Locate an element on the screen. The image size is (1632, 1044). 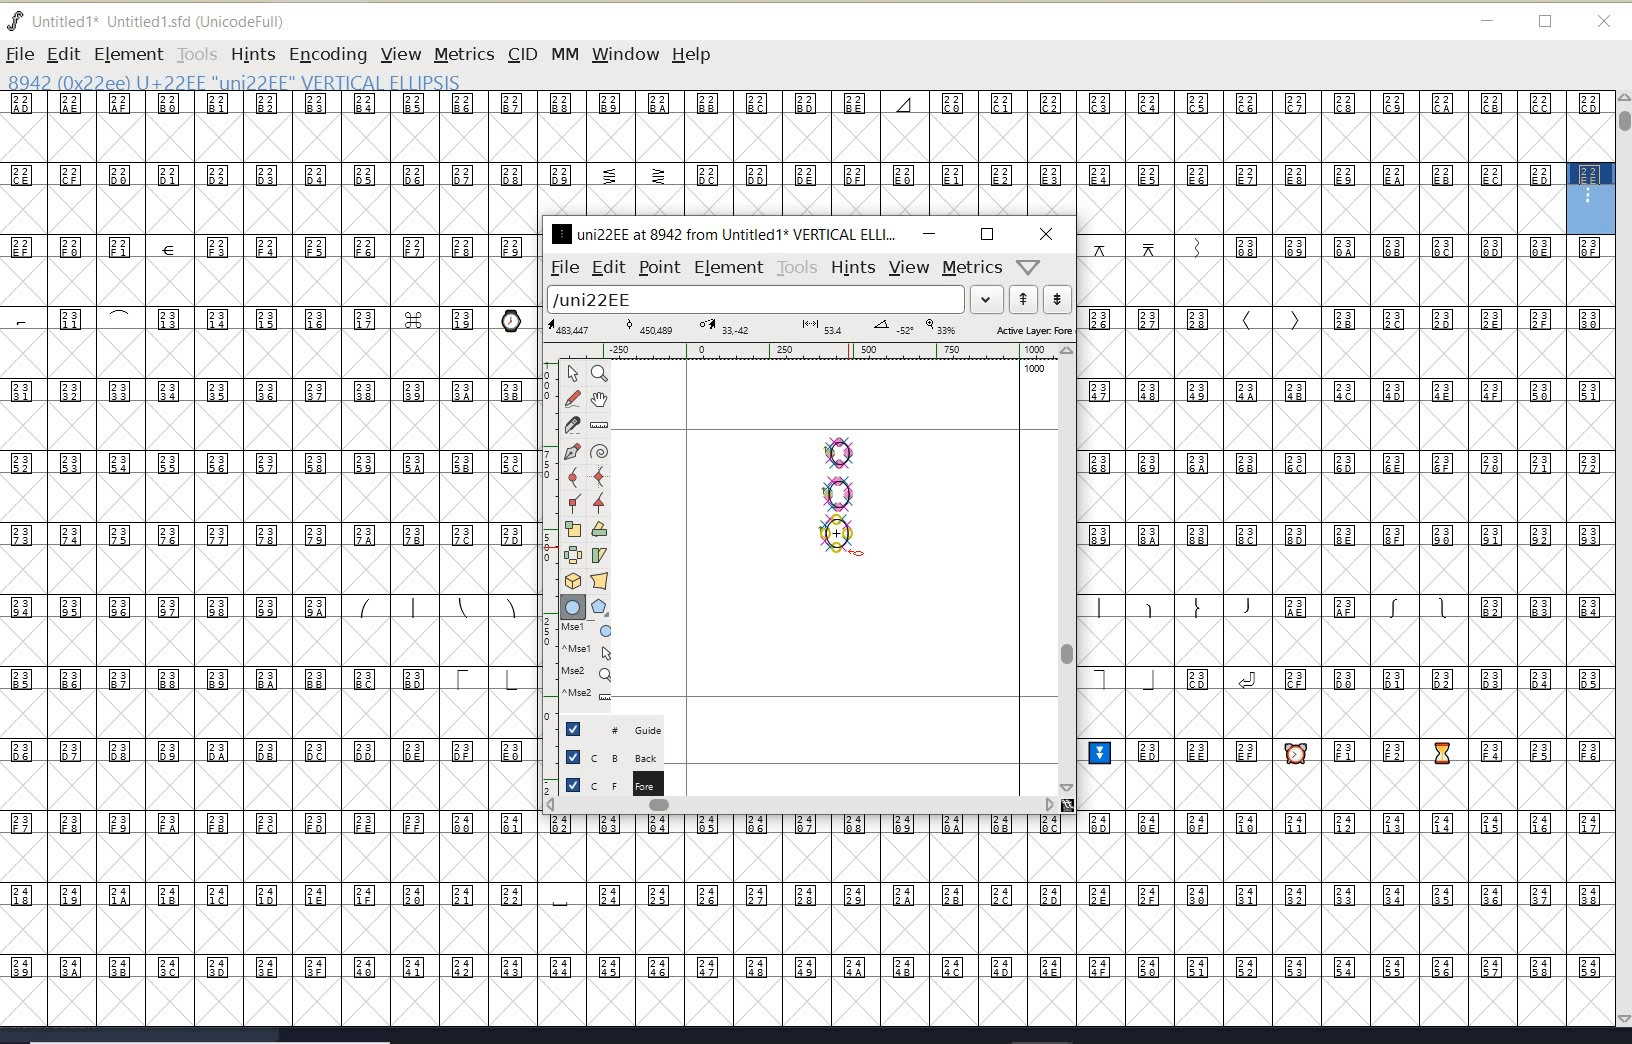
TOOLS is located at coordinates (196, 54).